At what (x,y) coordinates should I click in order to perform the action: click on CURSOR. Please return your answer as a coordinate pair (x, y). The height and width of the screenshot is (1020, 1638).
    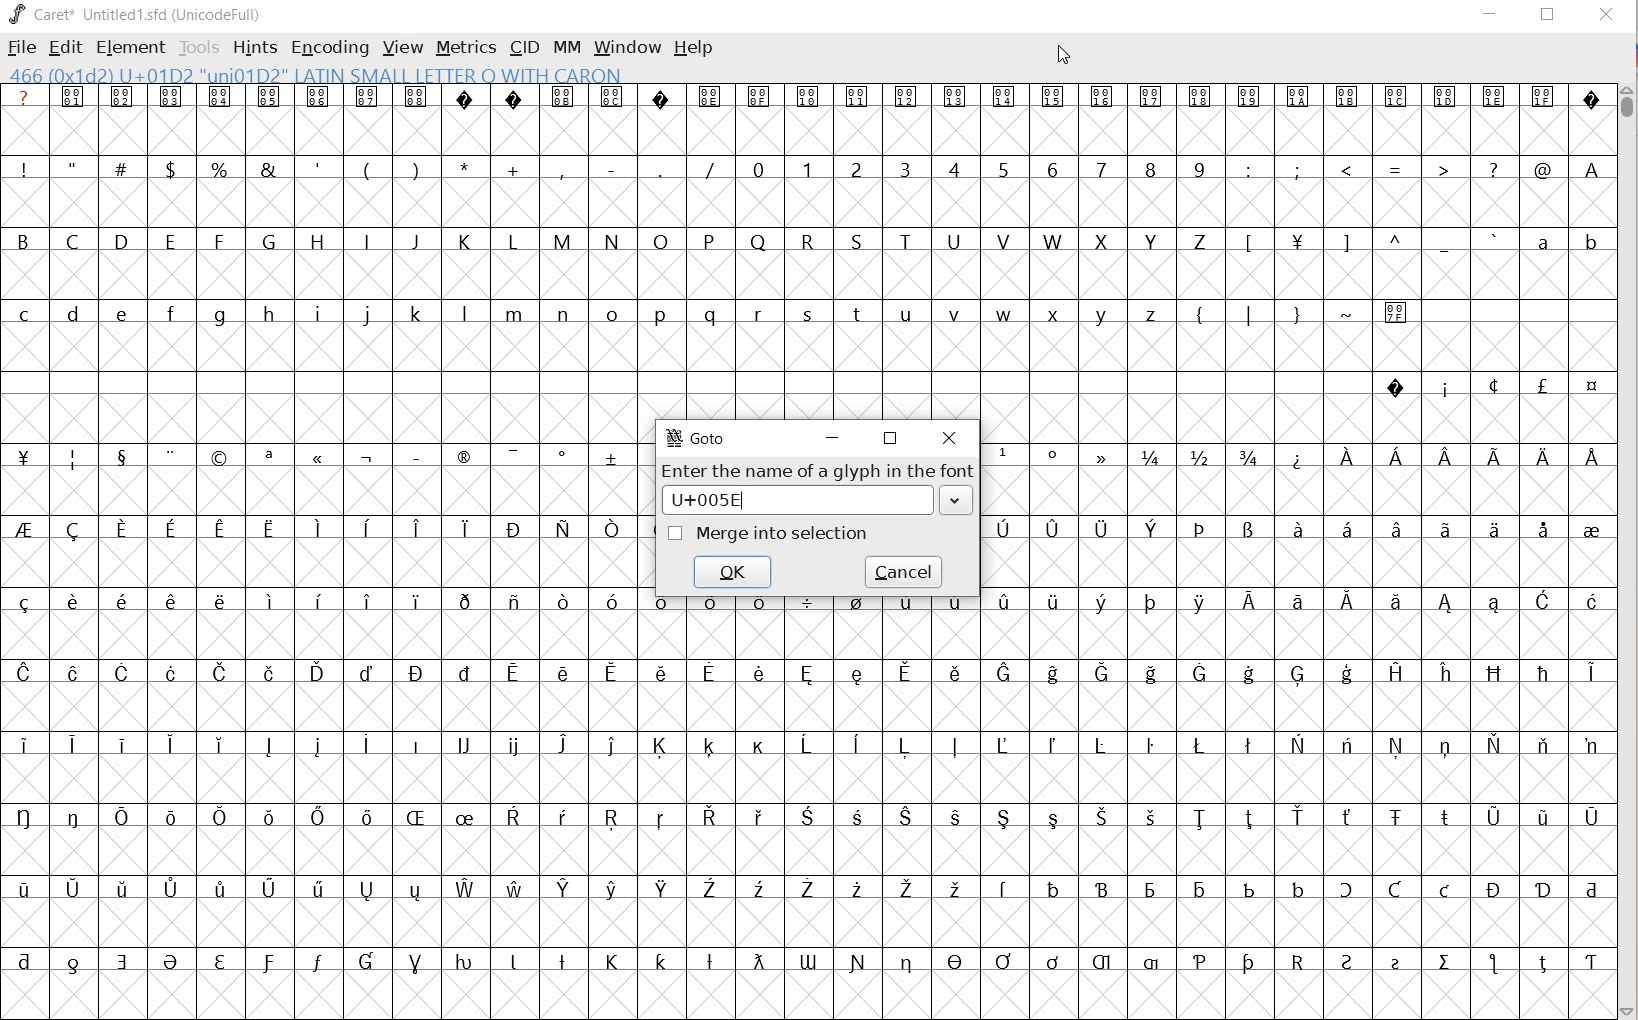
    Looking at the image, I should click on (1067, 58).